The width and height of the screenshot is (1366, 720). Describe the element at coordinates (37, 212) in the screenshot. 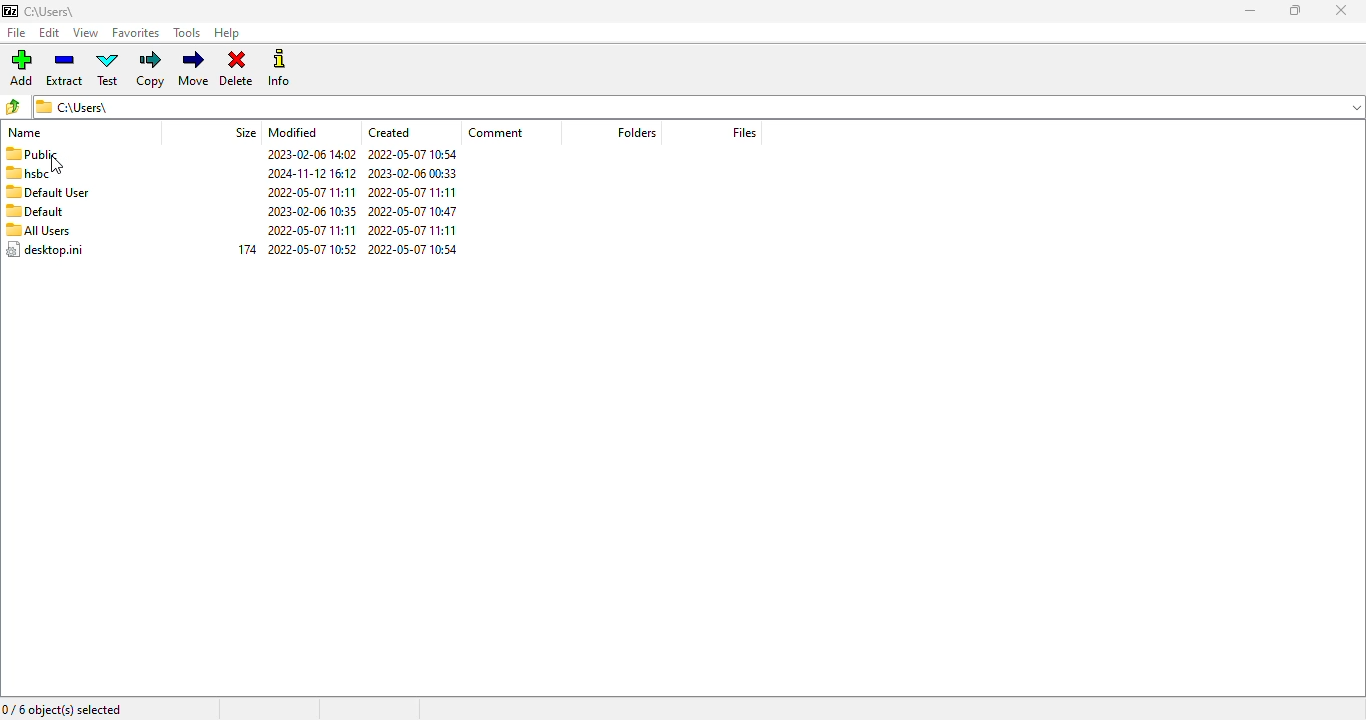

I see `default` at that location.